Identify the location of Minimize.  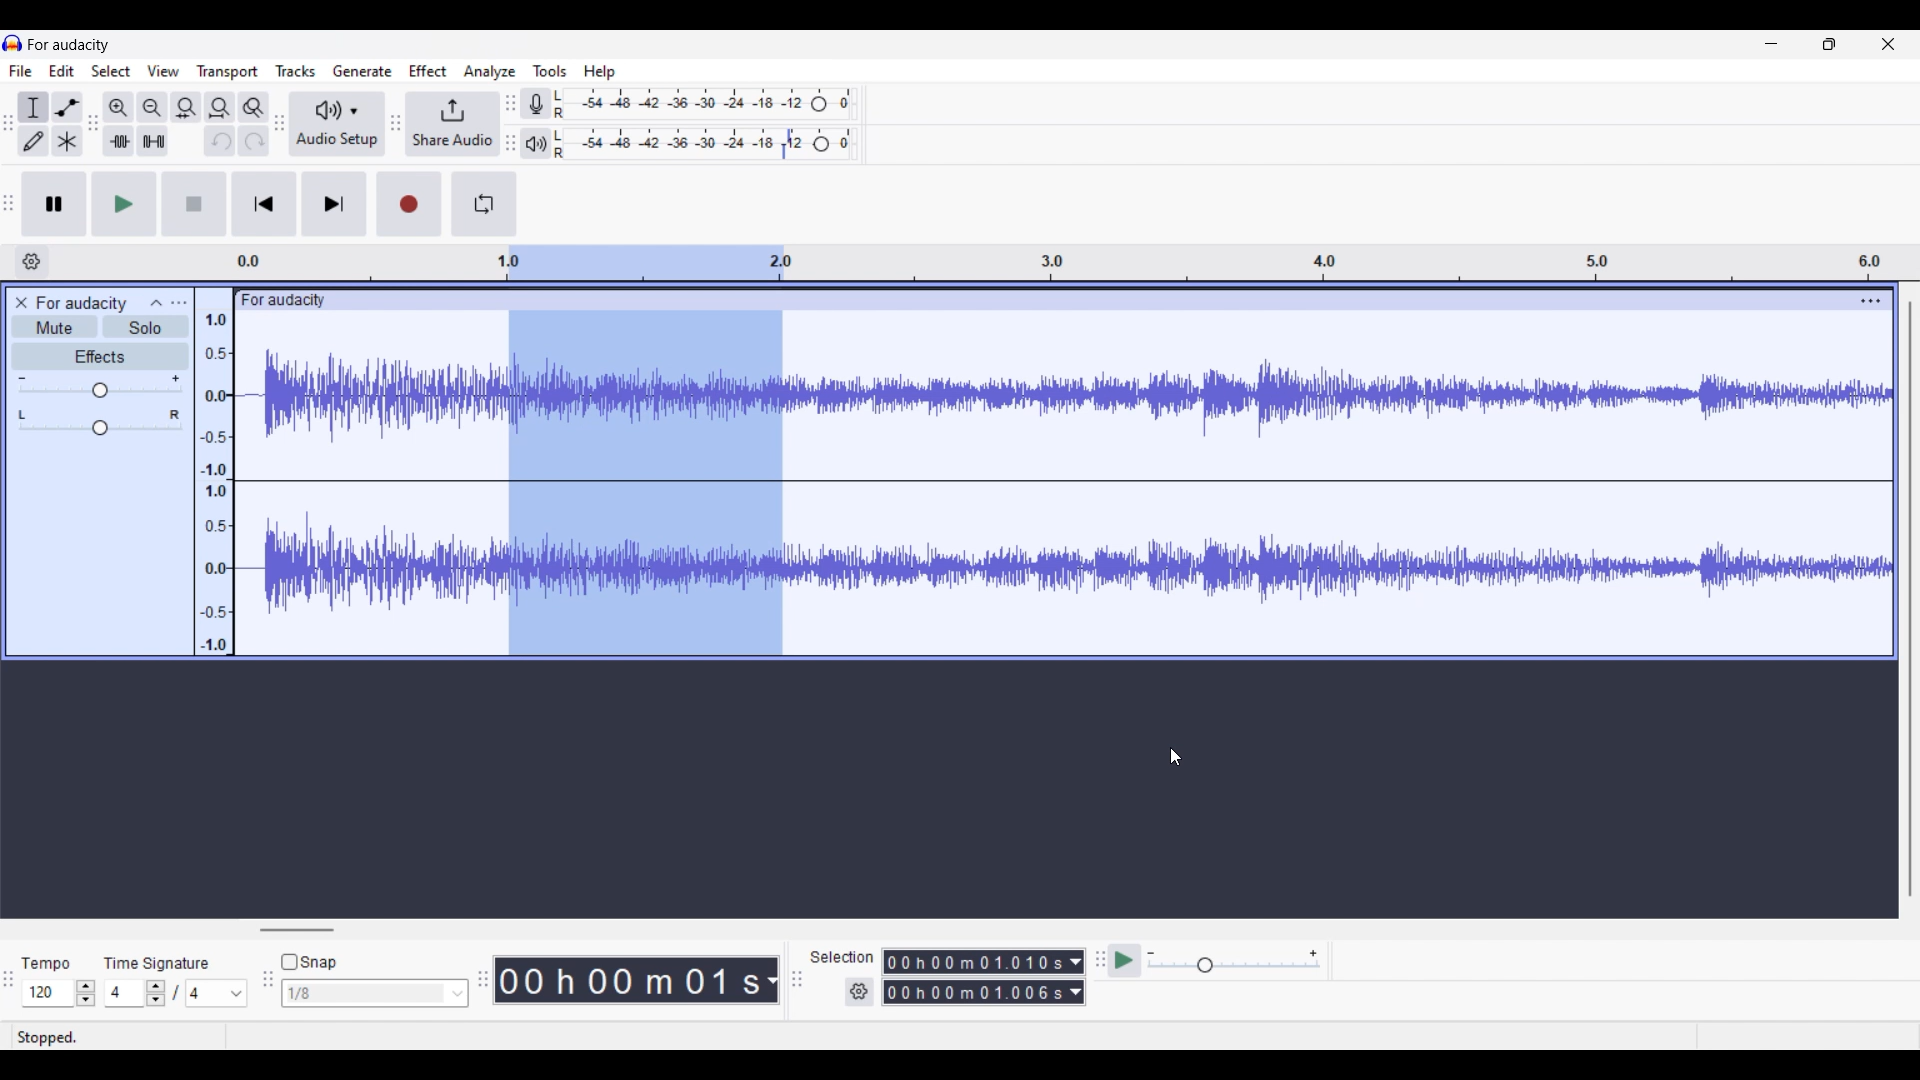
(1772, 43).